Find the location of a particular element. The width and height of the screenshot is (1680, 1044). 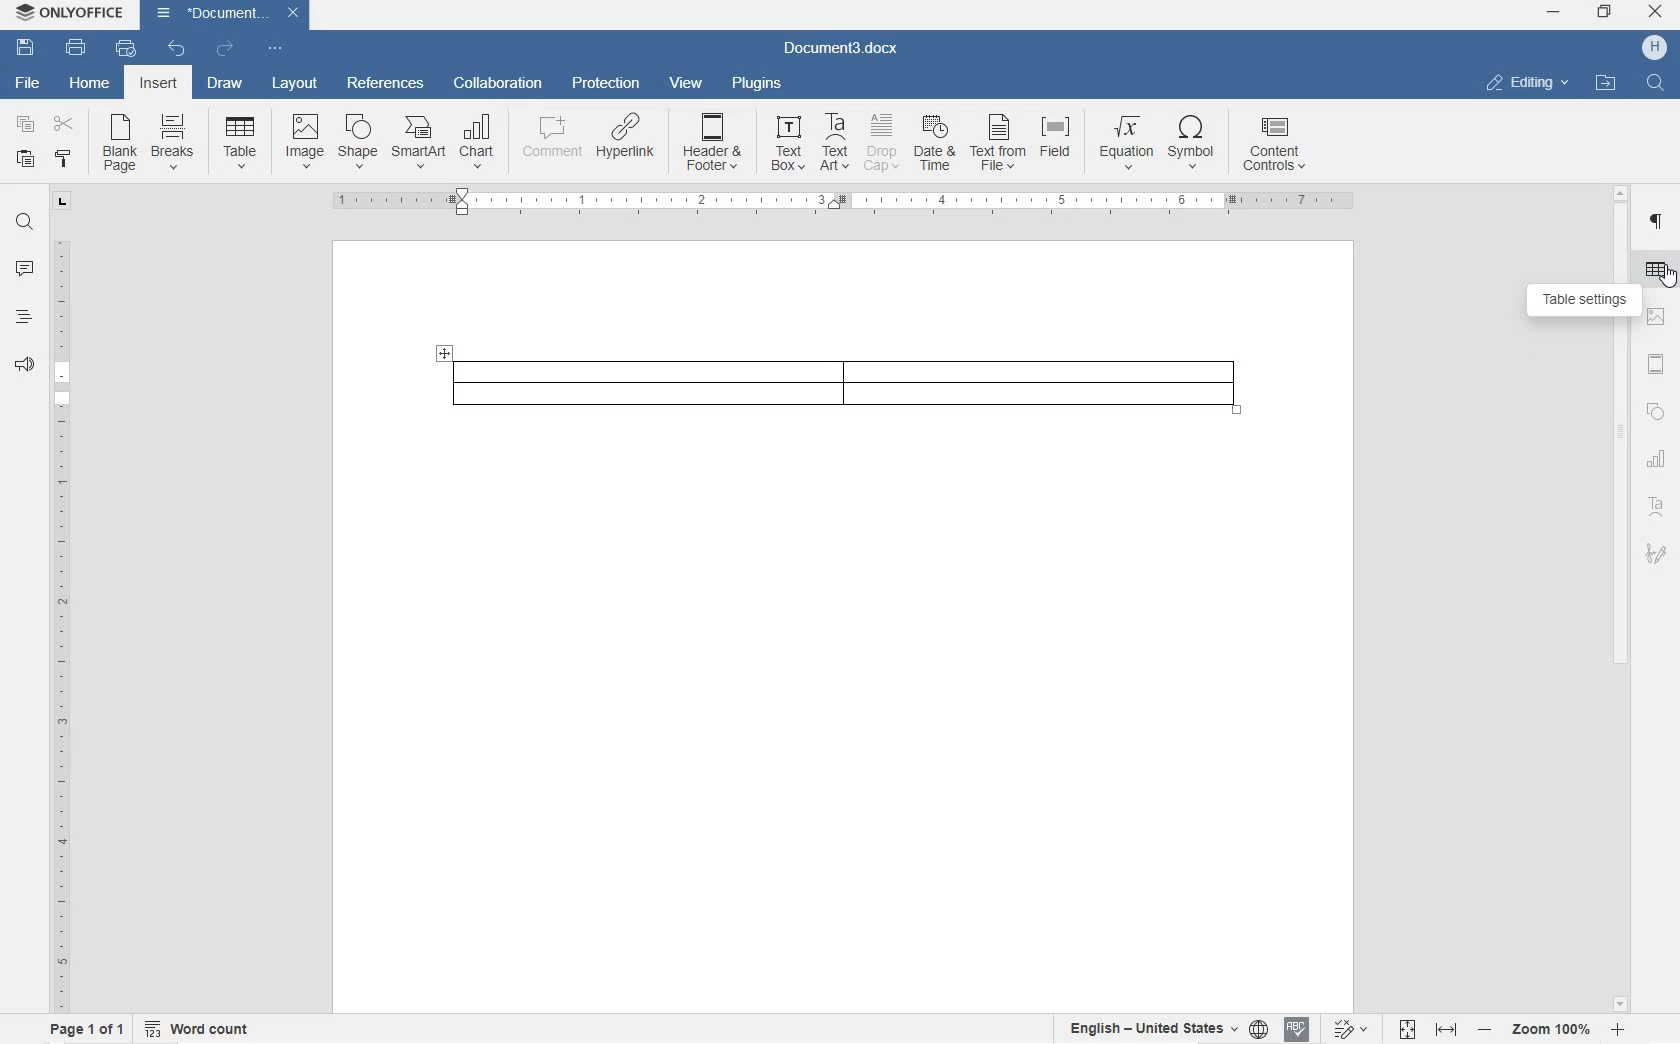

Date & Time is located at coordinates (937, 146).